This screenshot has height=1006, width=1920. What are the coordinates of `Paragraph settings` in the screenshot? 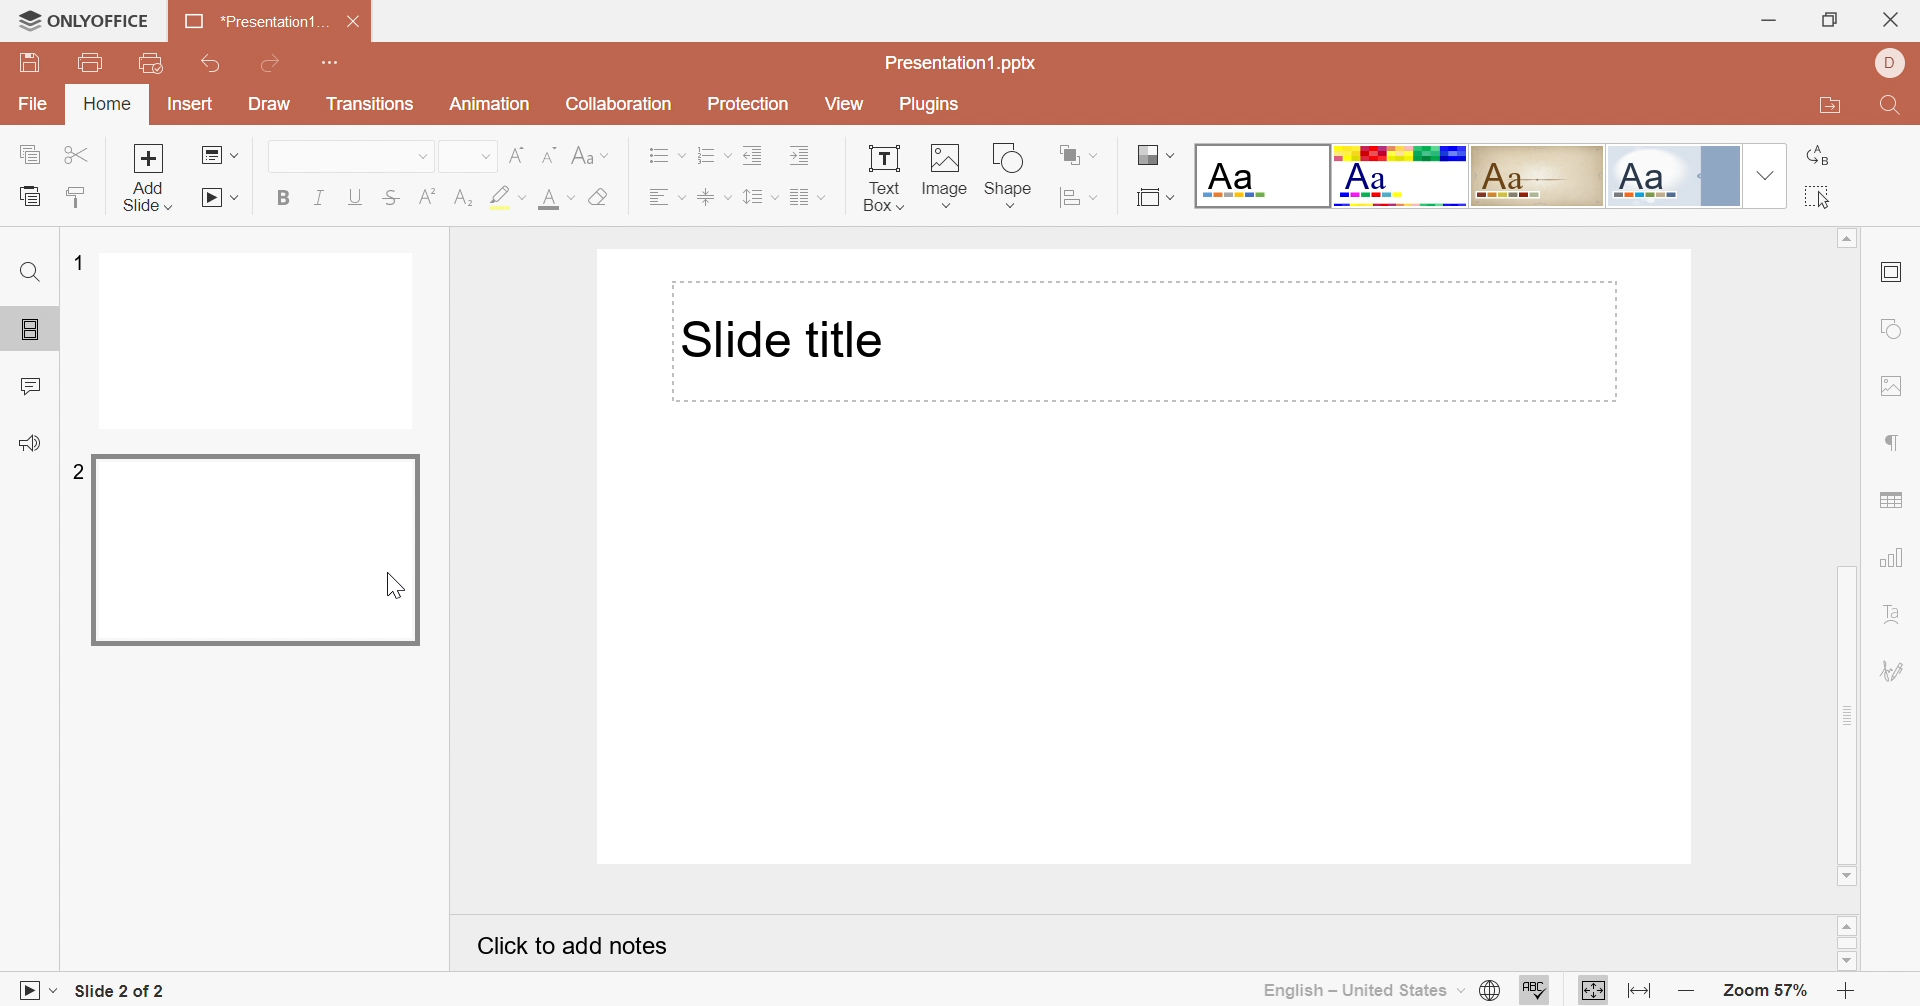 It's located at (1890, 444).